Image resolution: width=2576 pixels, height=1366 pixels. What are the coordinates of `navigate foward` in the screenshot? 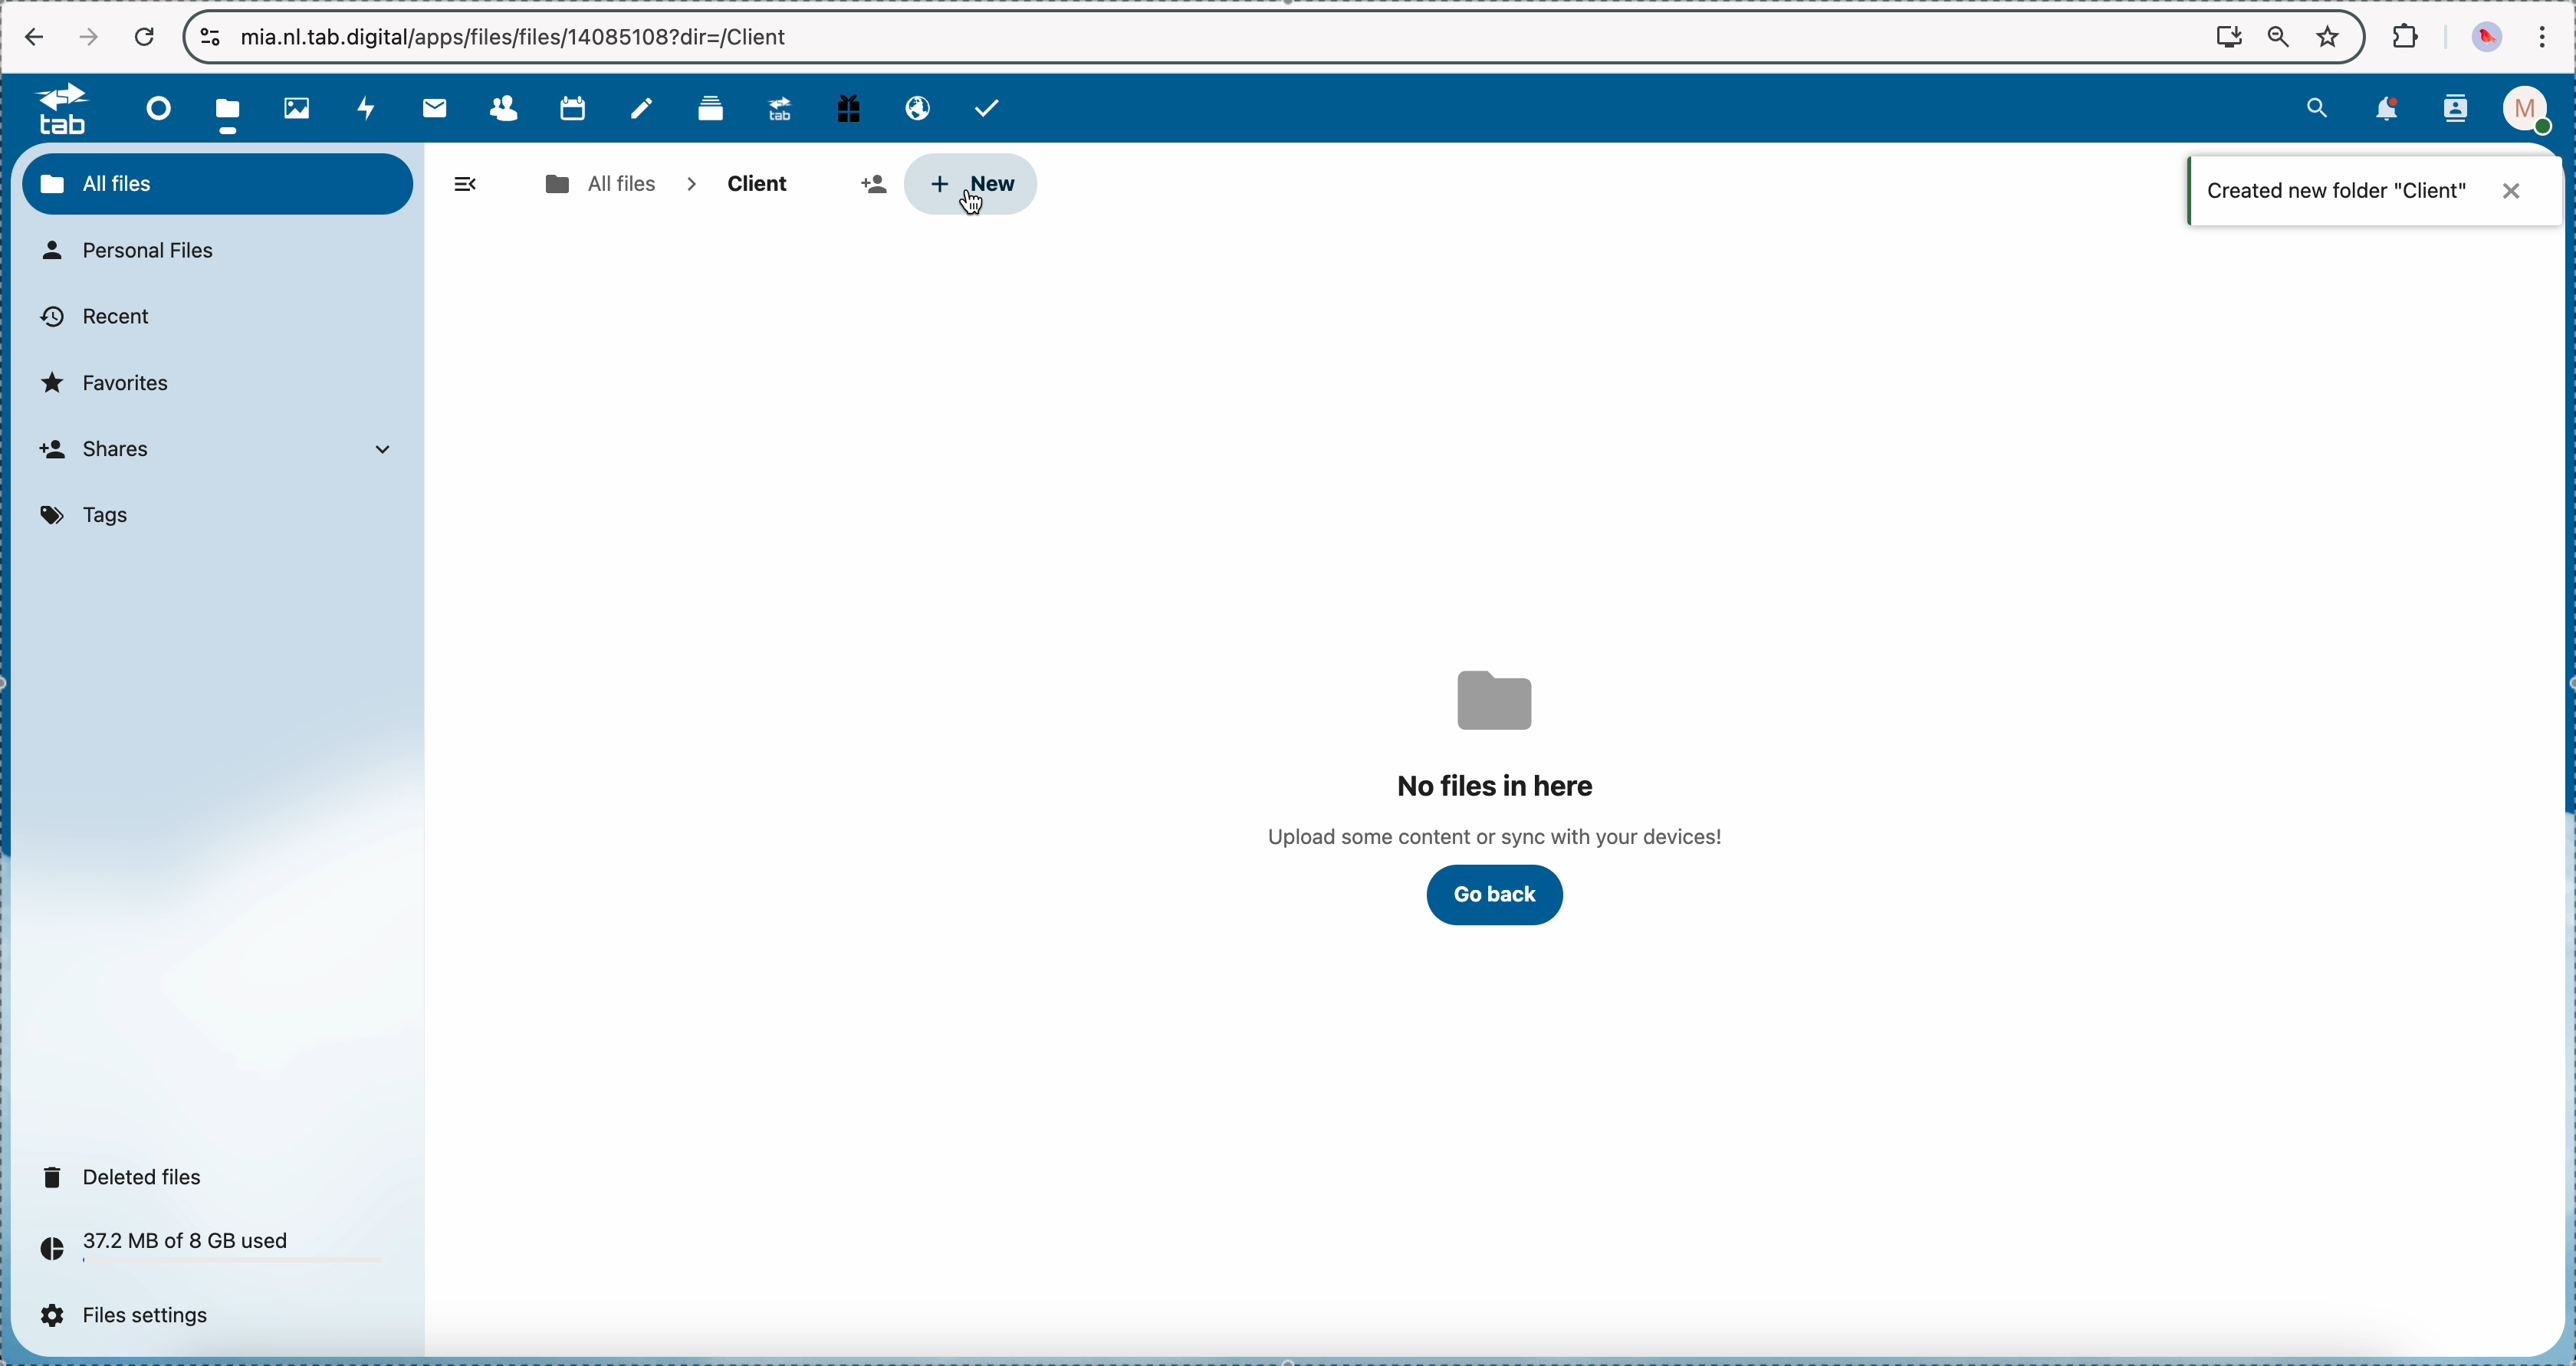 It's located at (88, 37).